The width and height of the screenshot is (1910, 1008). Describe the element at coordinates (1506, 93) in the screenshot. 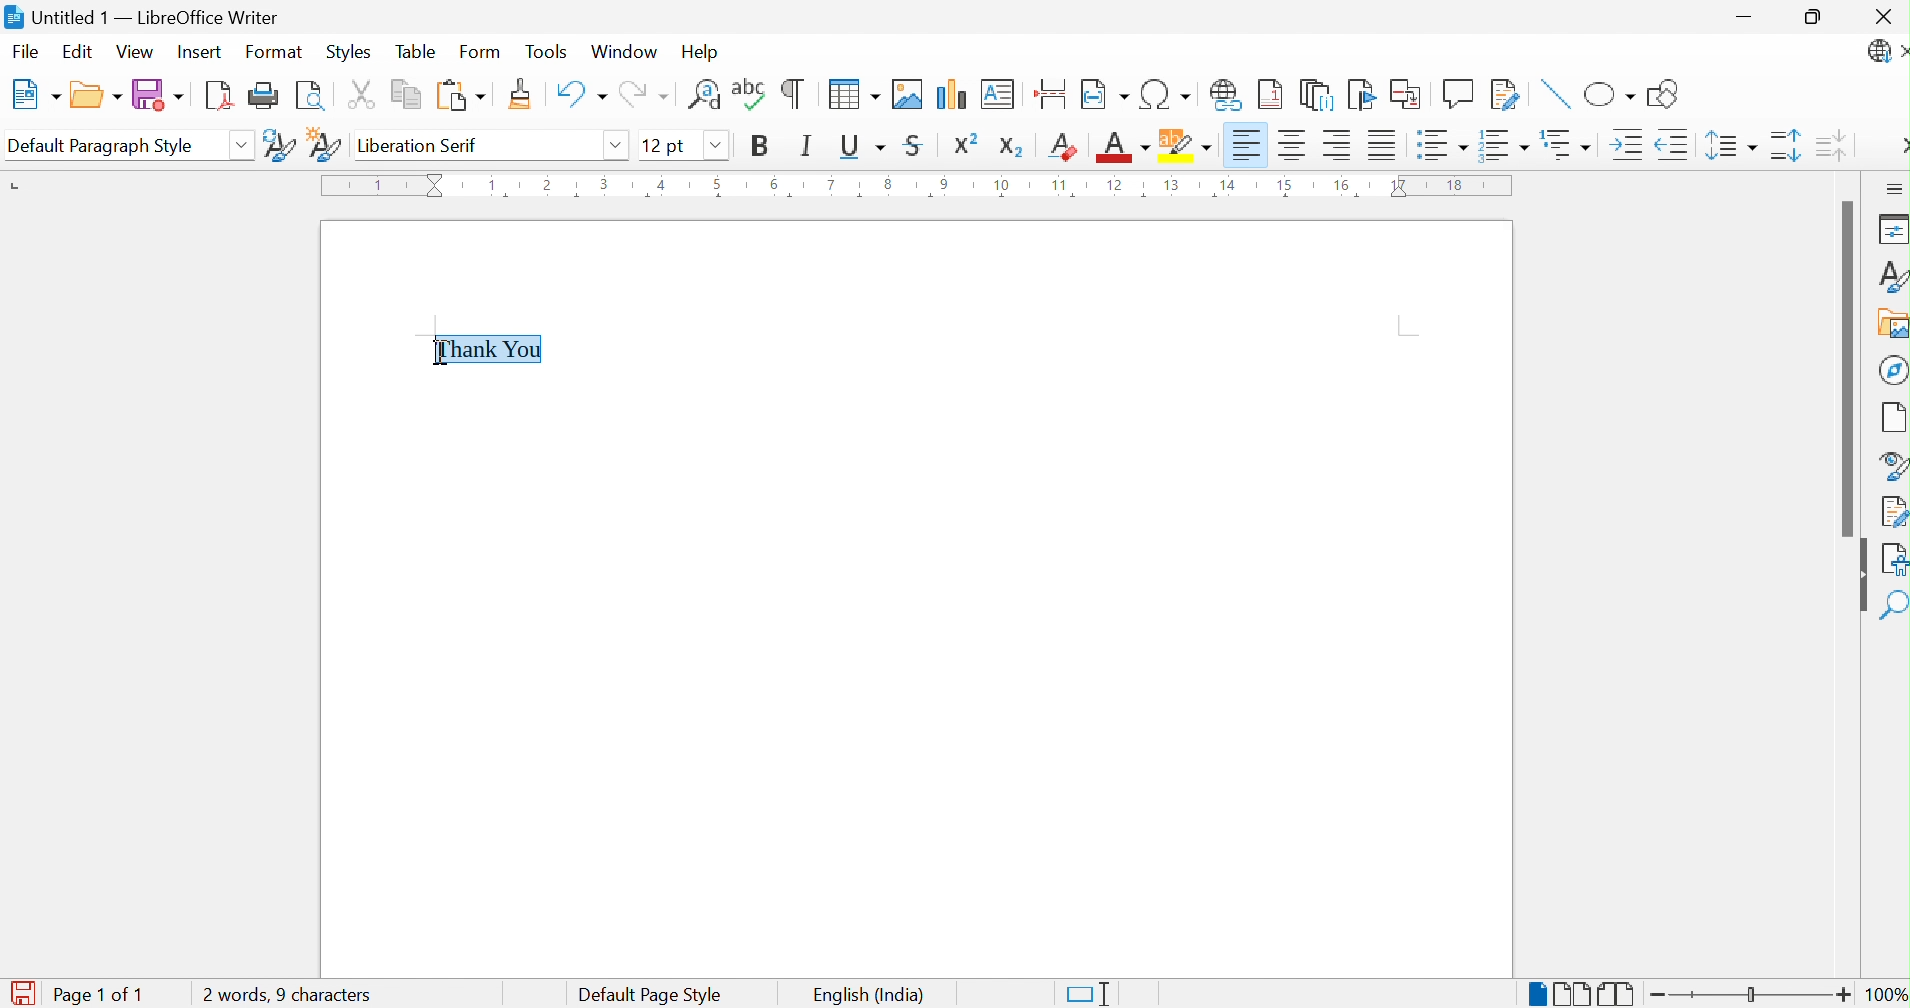

I see `Show Track Changes Functions` at that location.